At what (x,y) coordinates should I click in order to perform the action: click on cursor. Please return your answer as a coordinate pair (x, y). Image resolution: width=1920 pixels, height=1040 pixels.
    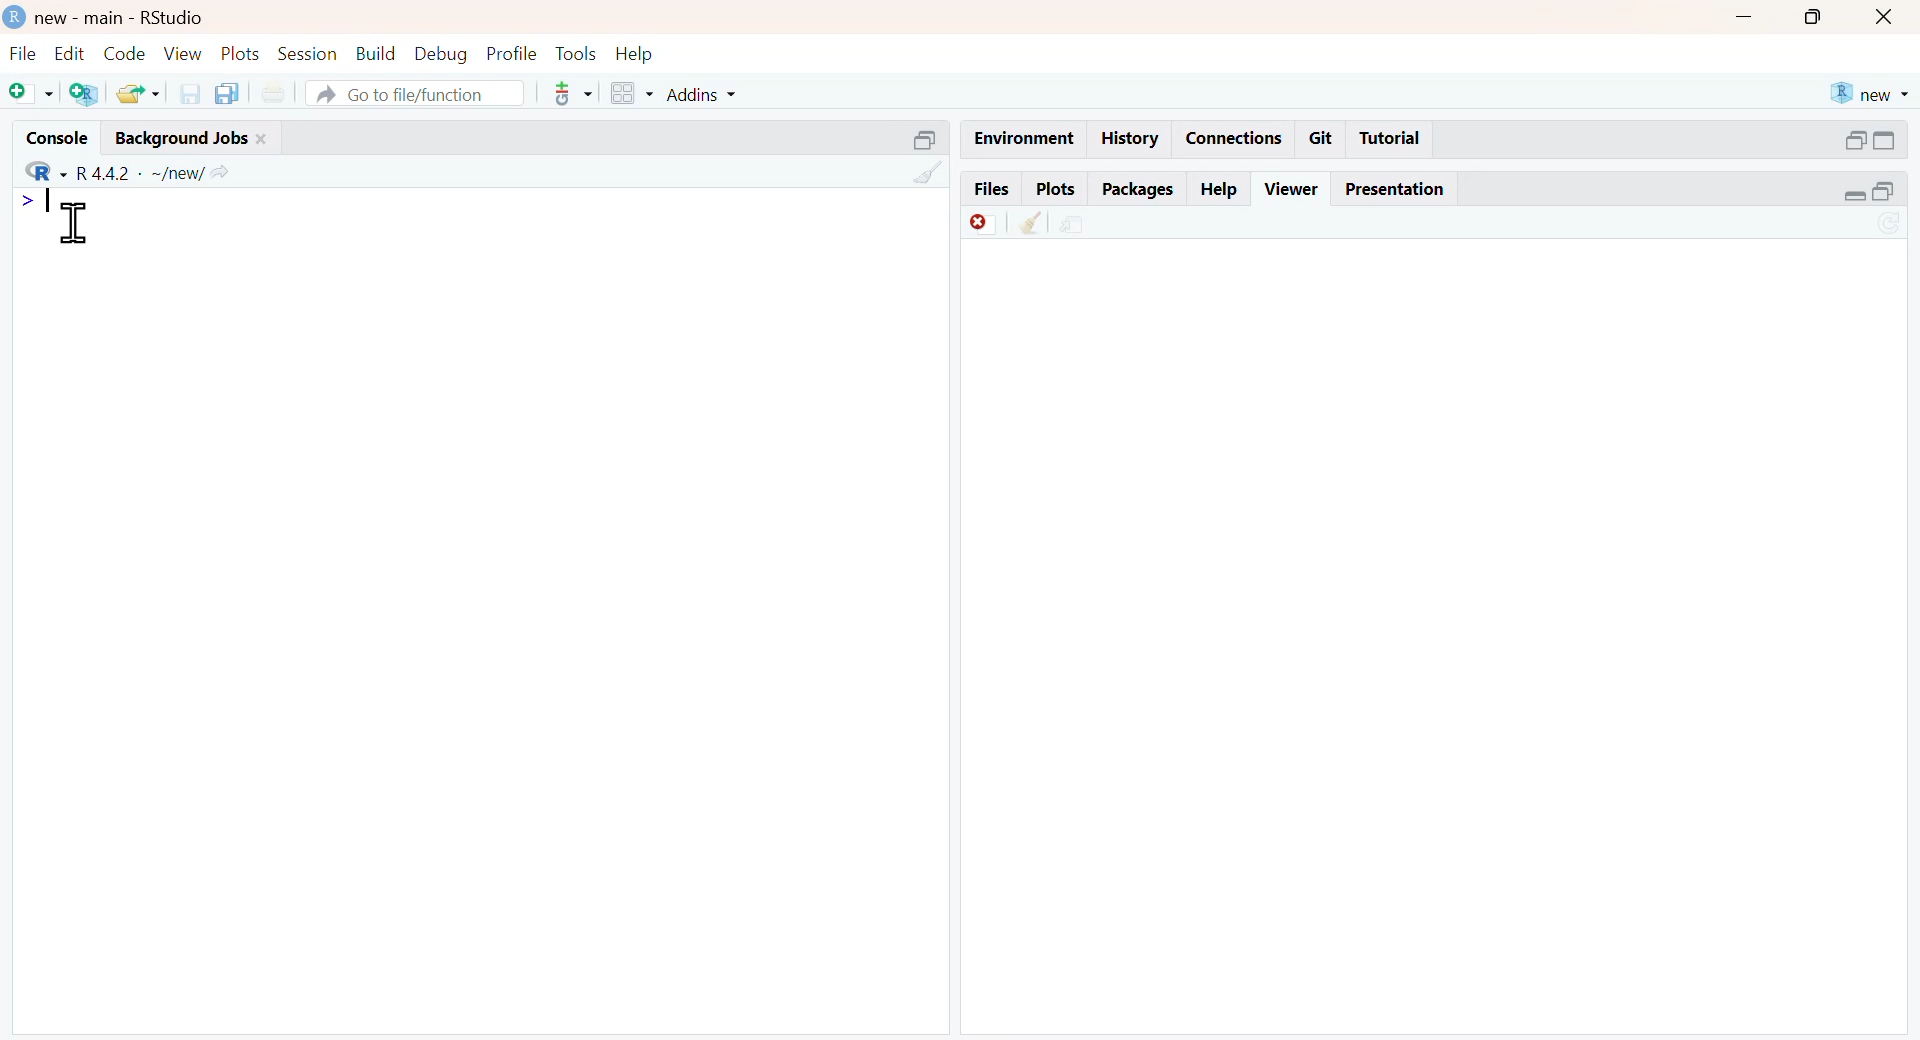
    Looking at the image, I should click on (75, 222).